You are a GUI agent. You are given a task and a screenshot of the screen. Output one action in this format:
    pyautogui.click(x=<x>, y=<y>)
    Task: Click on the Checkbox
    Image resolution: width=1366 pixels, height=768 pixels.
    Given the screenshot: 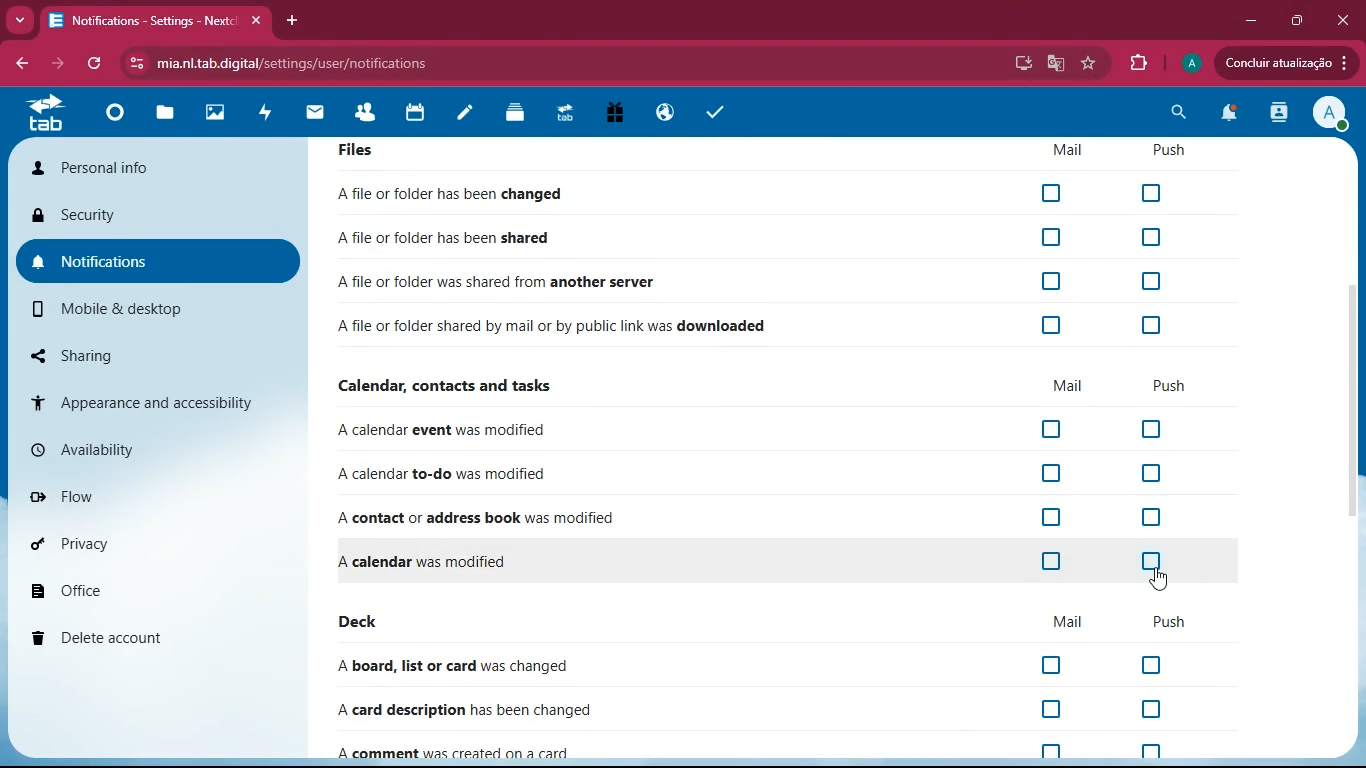 What is the action you would take?
    pyautogui.click(x=1167, y=191)
    